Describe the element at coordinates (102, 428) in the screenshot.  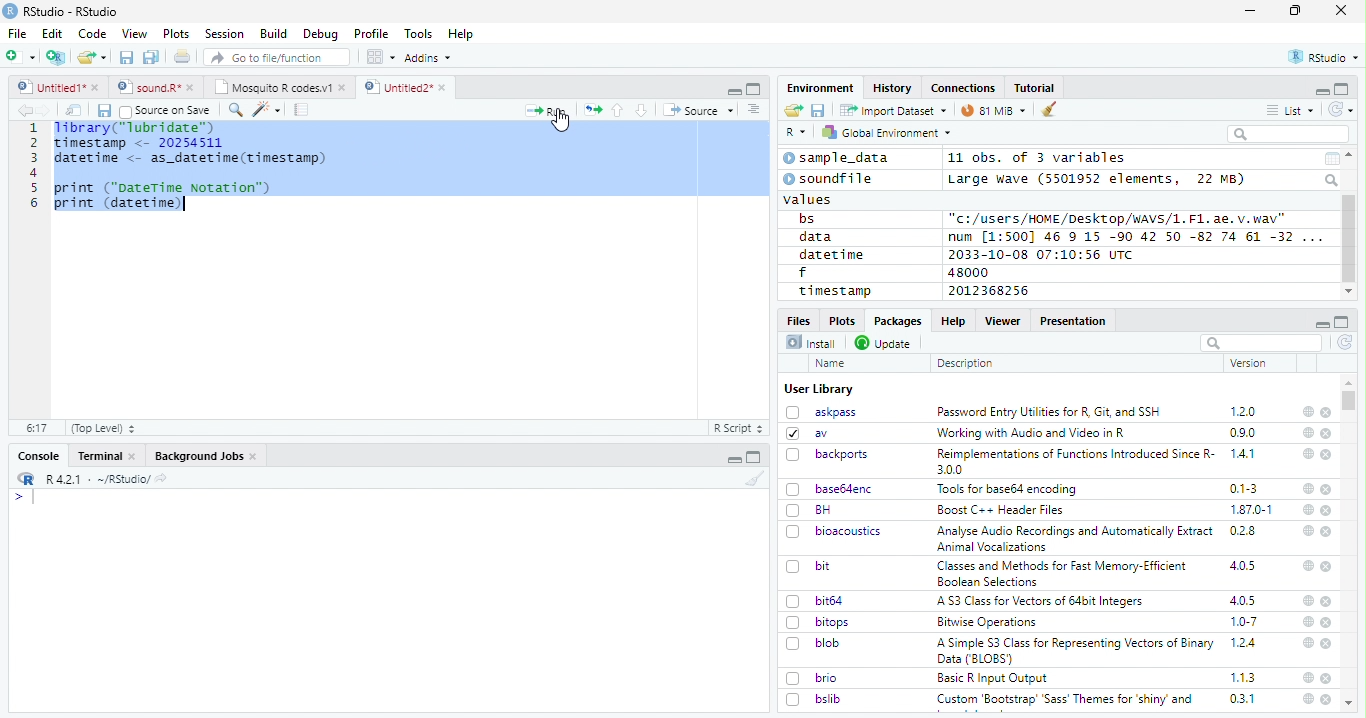
I see `(Top Level)` at that location.